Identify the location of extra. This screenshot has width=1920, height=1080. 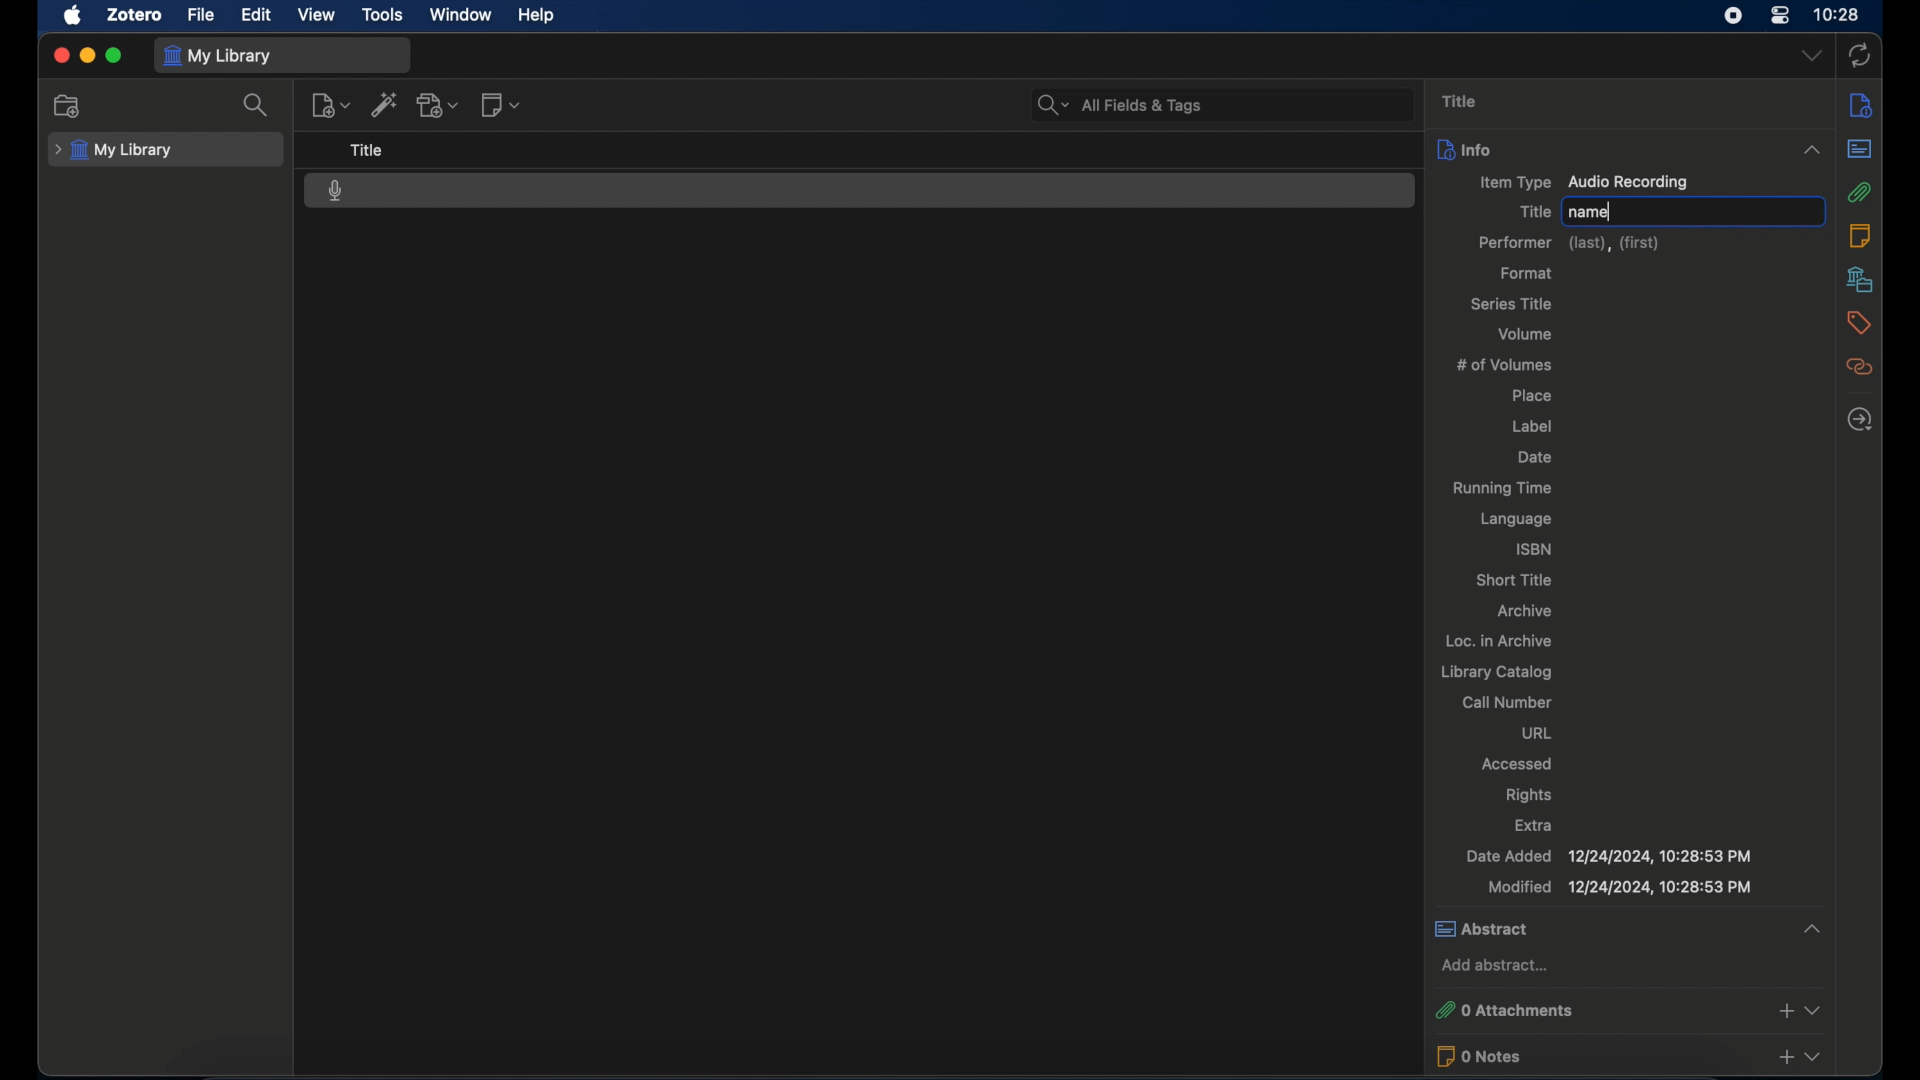
(1535, 826).